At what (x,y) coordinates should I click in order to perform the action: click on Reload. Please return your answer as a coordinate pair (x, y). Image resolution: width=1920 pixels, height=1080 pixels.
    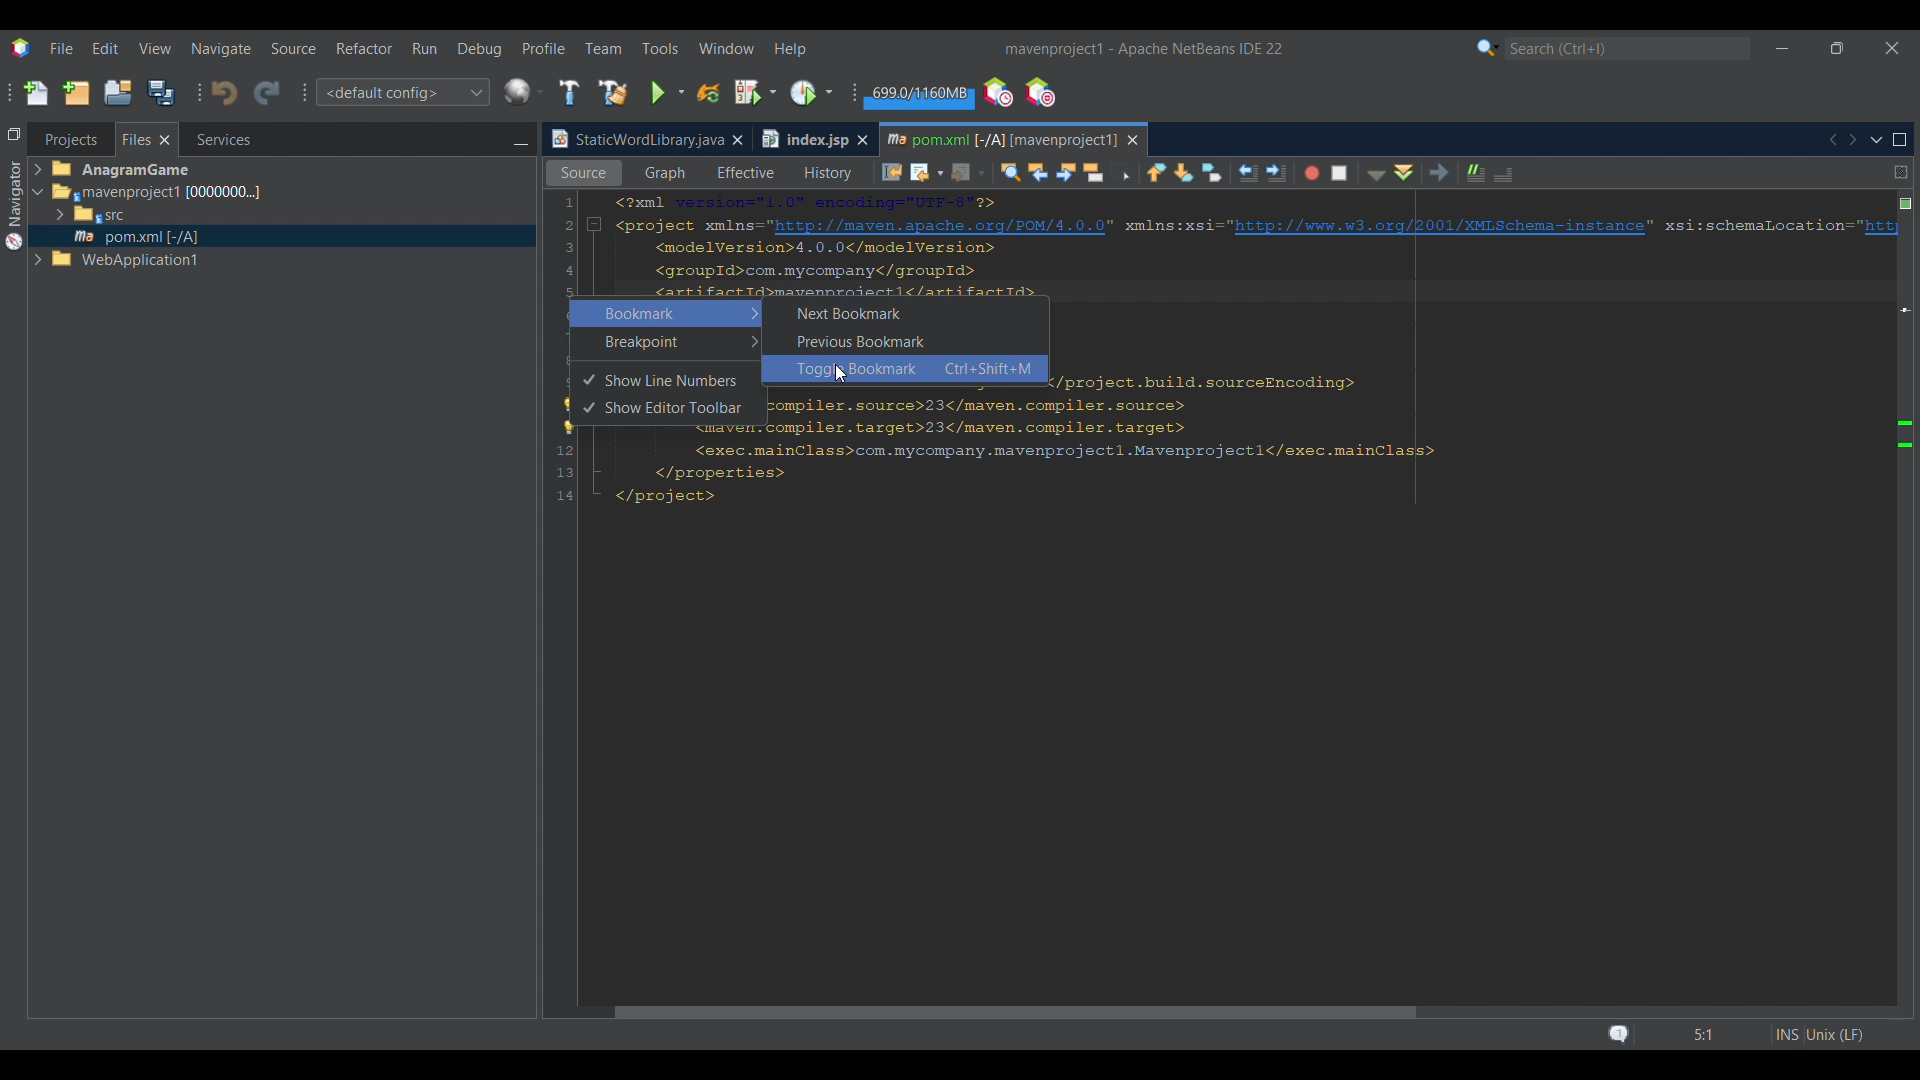
    Looking at the image, I should click on (709, 93).